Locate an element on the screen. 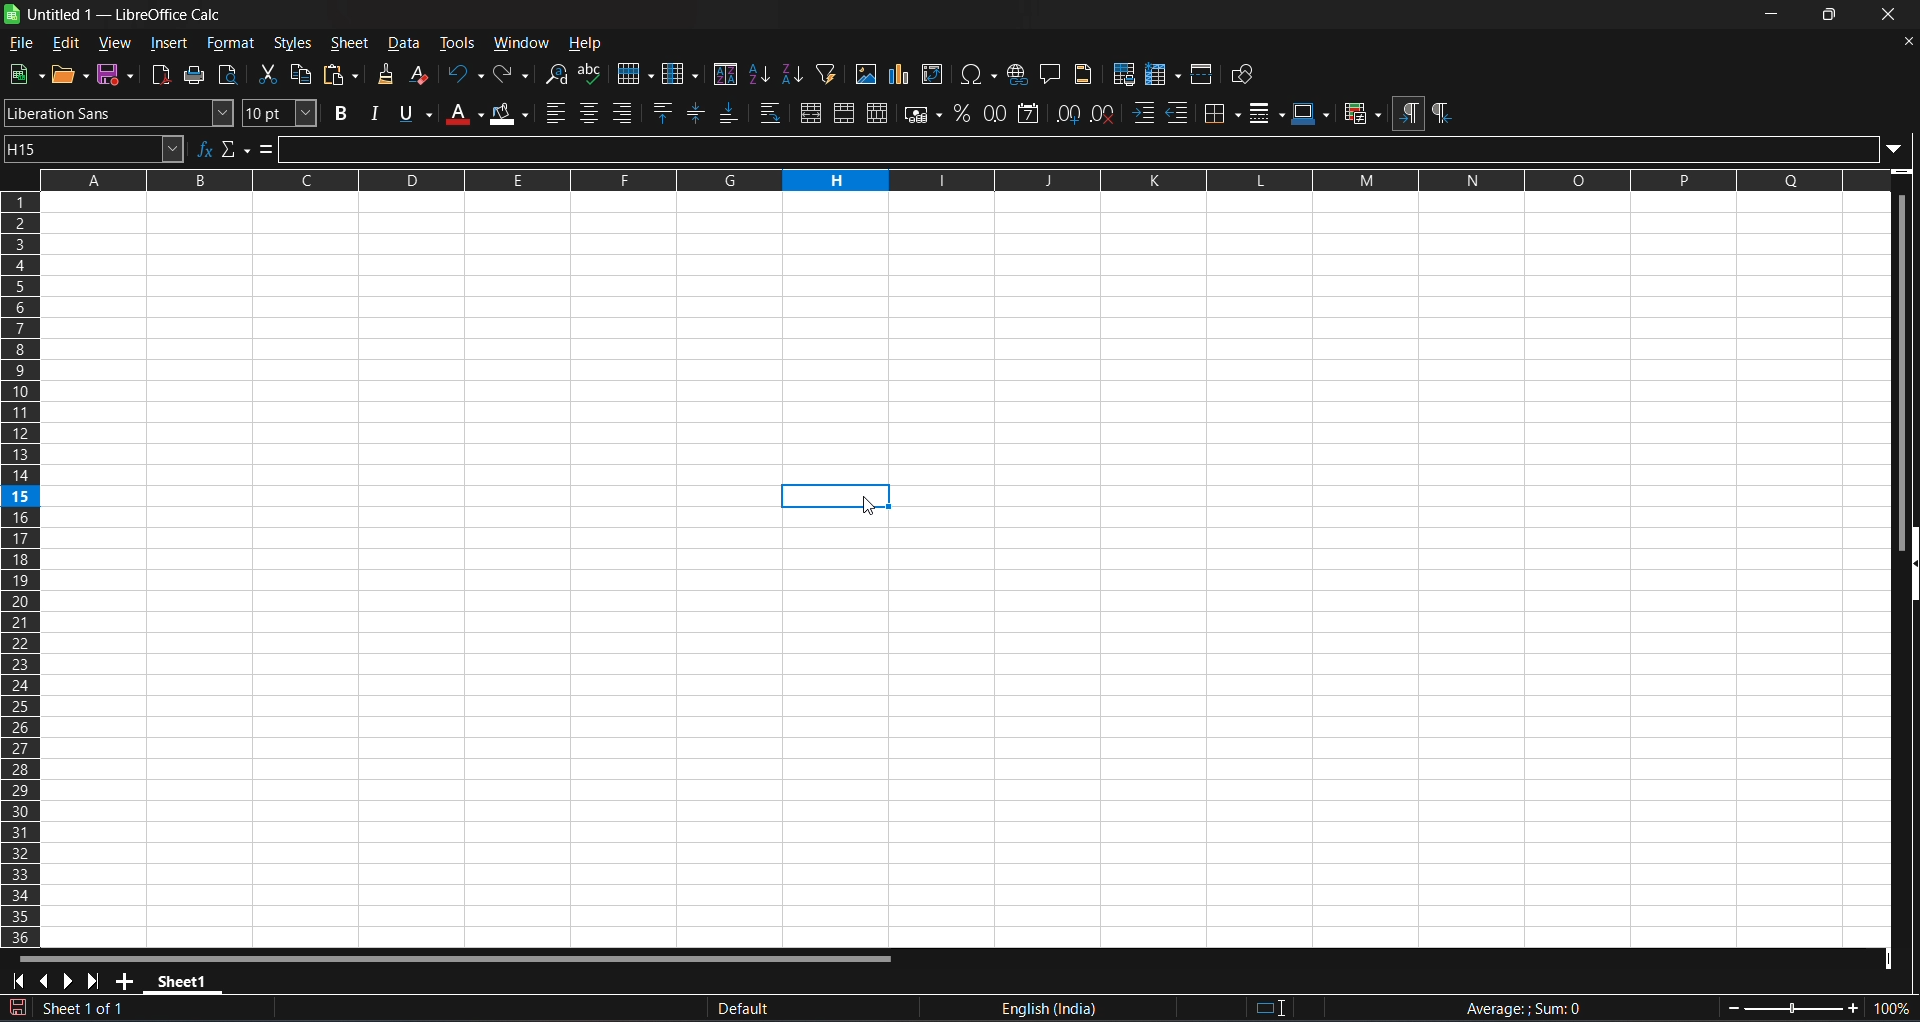  insert hyperlink is located at coordinates (1016, 74).